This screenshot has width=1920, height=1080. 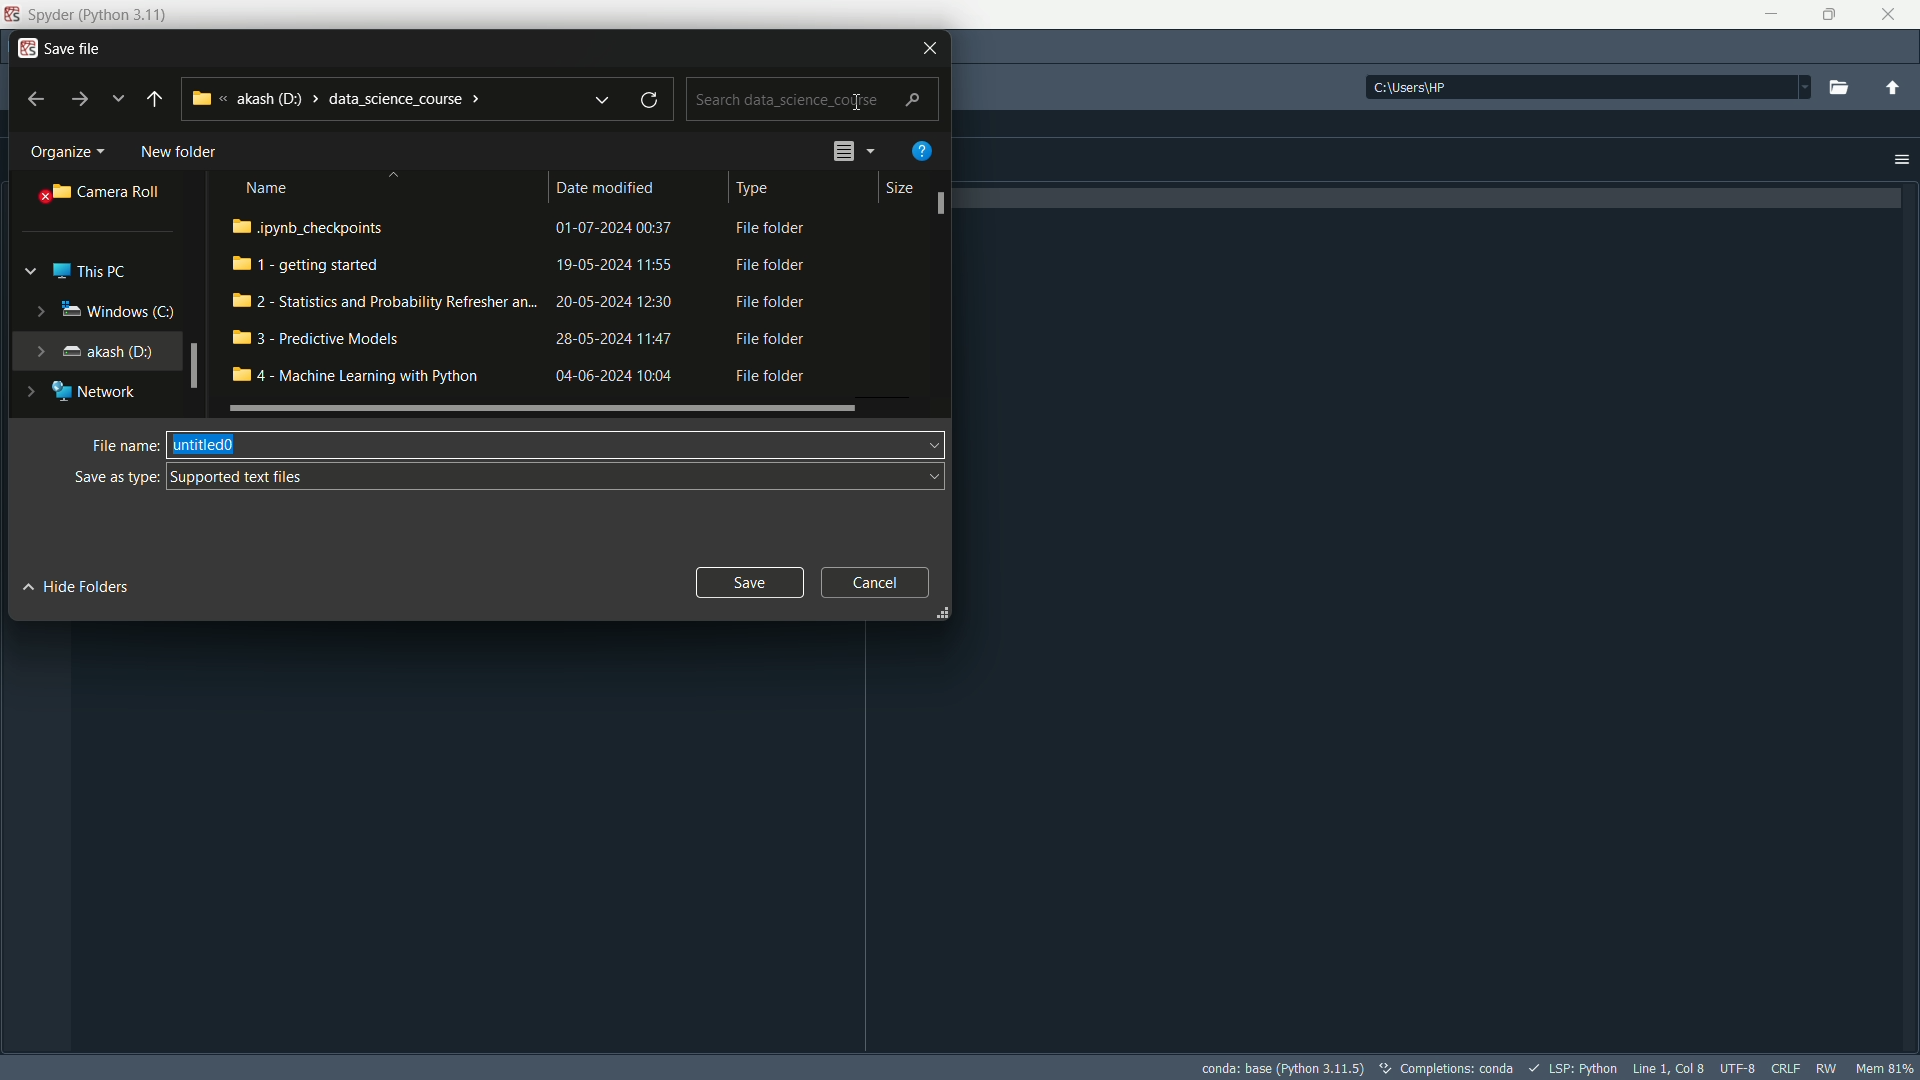 What do you see at coordinates (941, 200) in the screenshot?
I see `scroll bar` at bounding box center [941, 200].